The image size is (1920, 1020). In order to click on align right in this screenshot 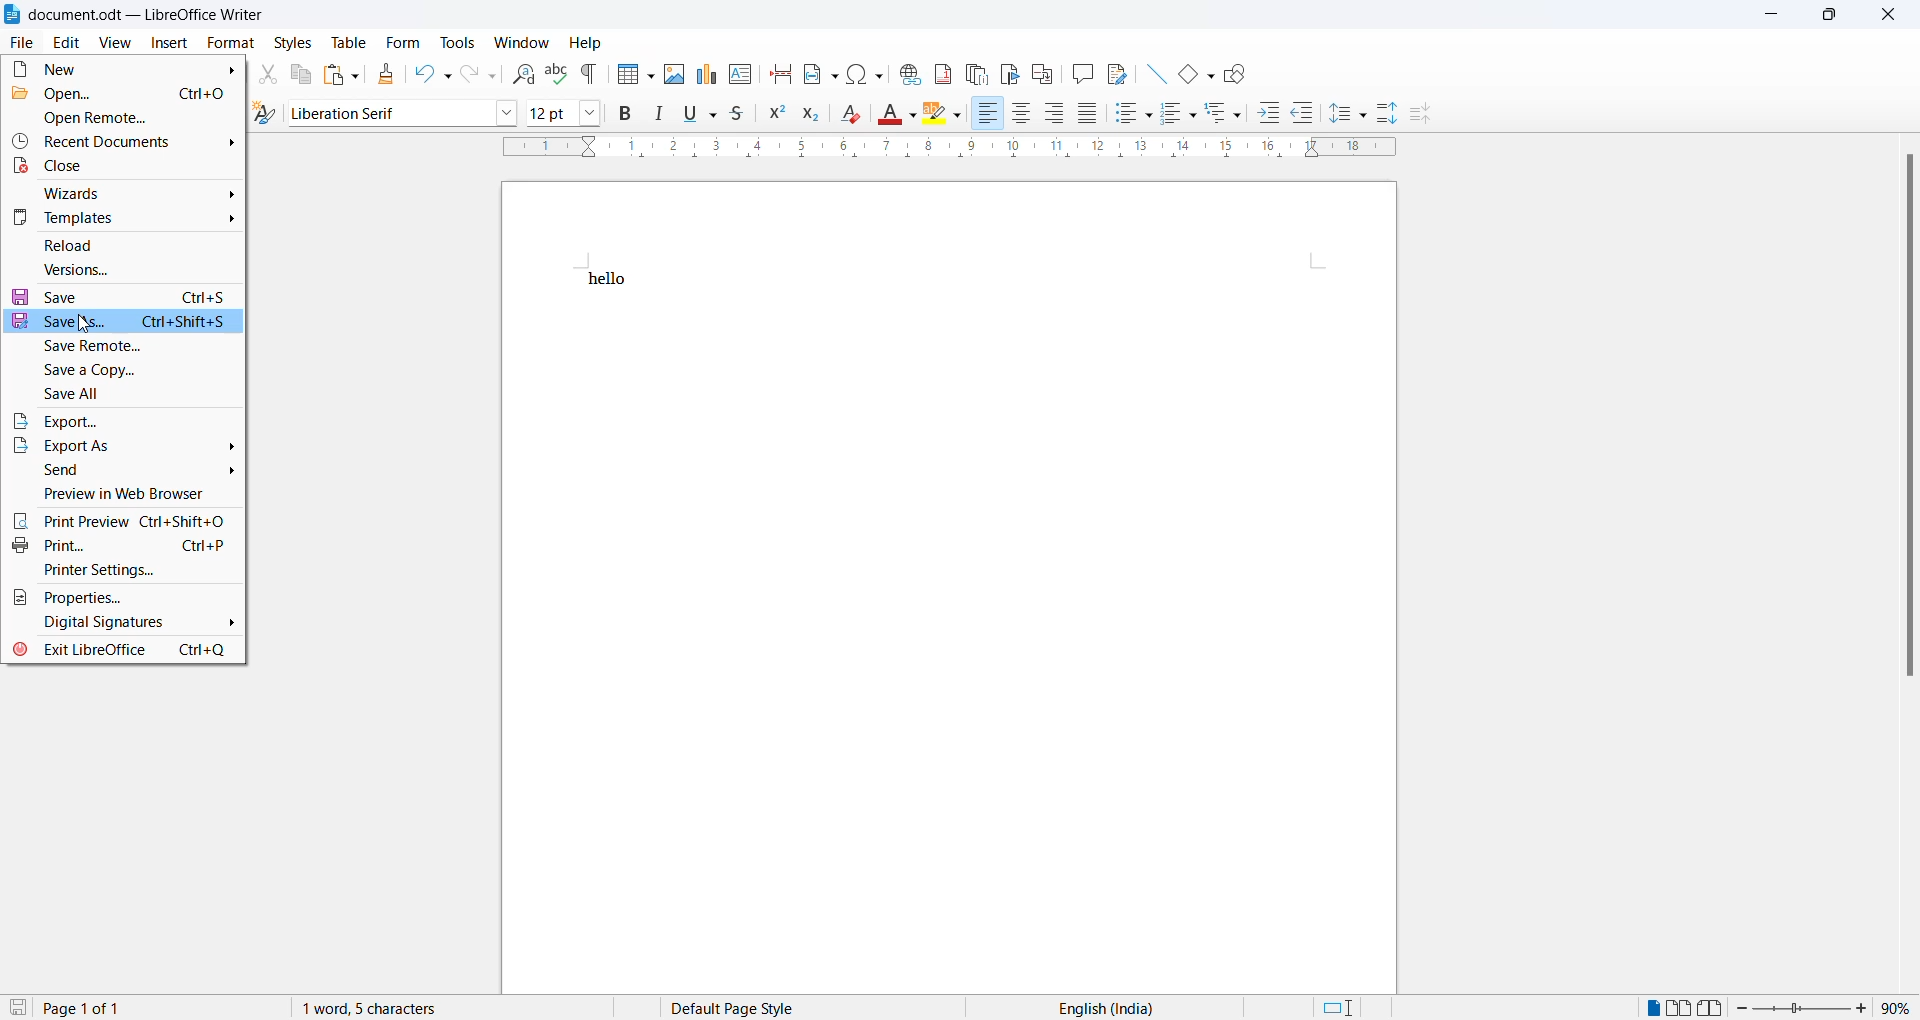, I will do `click(1055, 113)`.